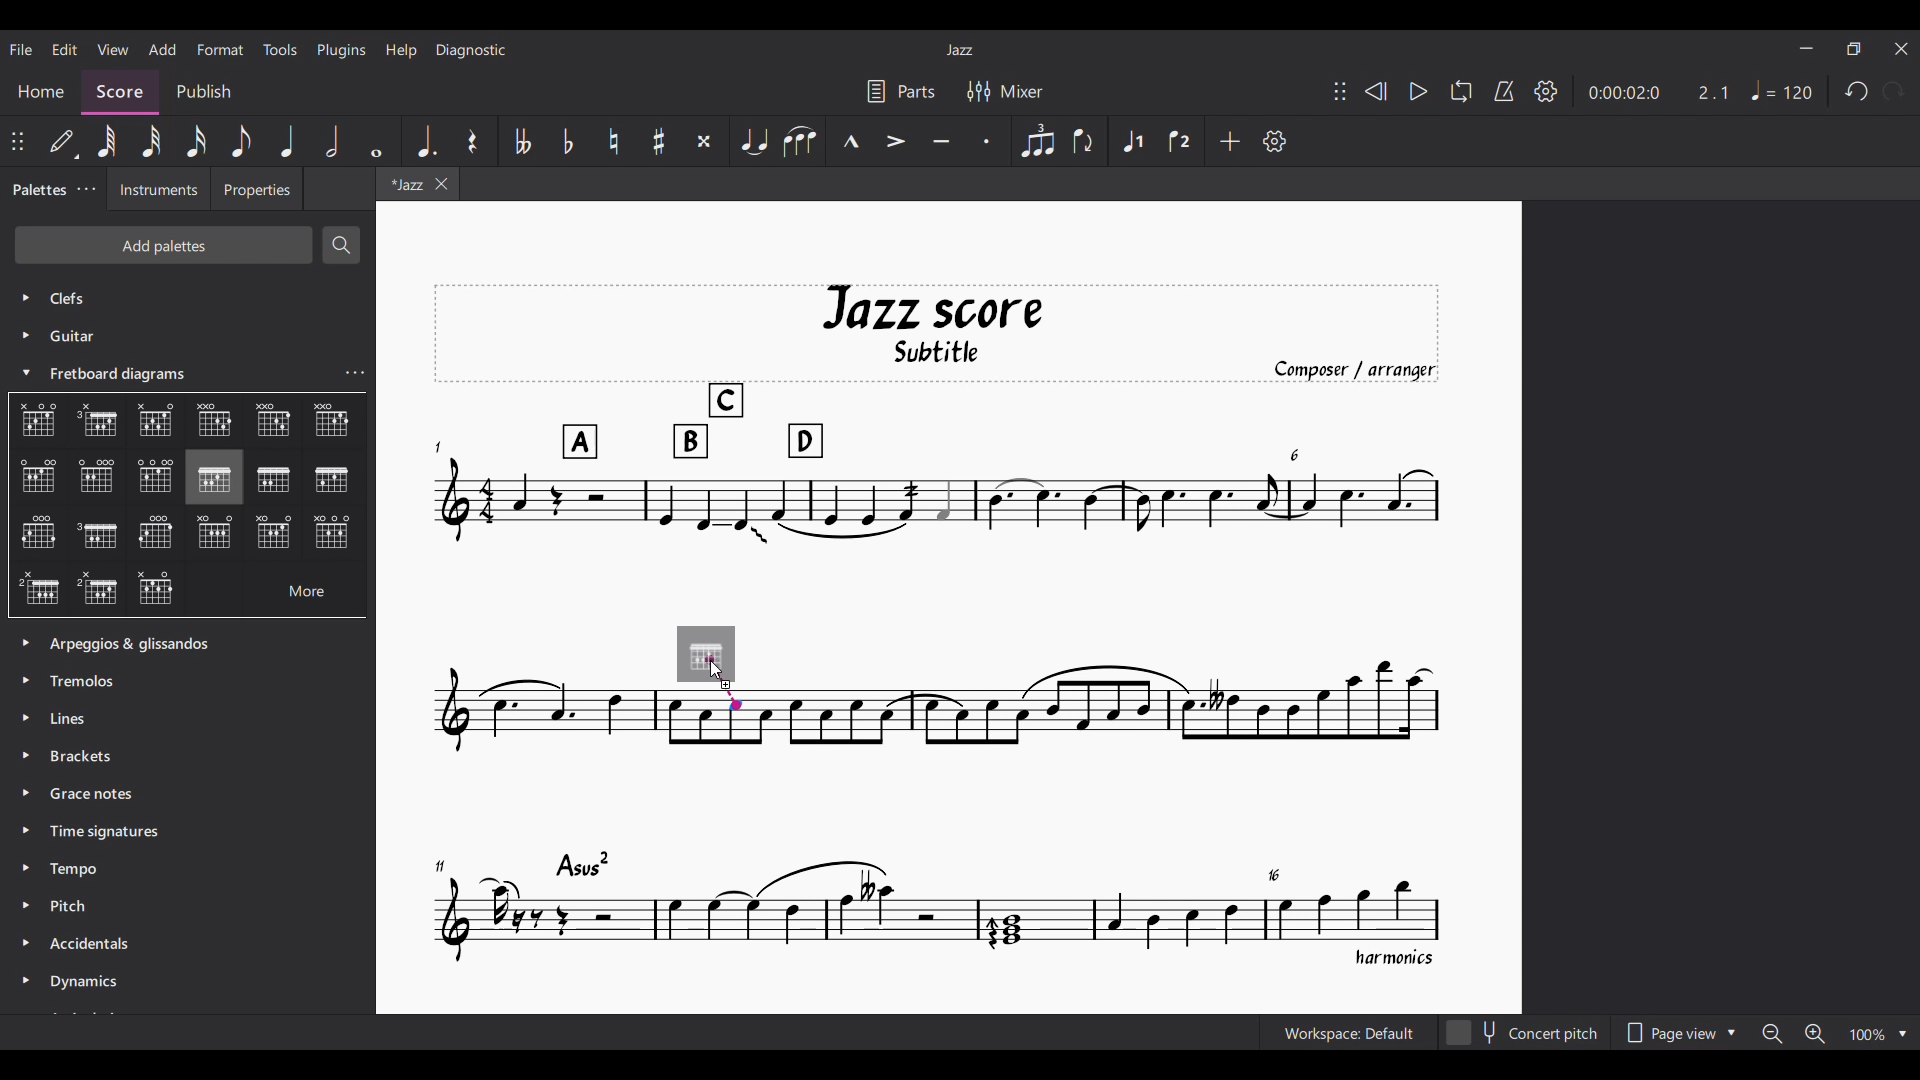  Describe the element at coordinates (799, 142) in the screenshot. I see `Slur` at that location.